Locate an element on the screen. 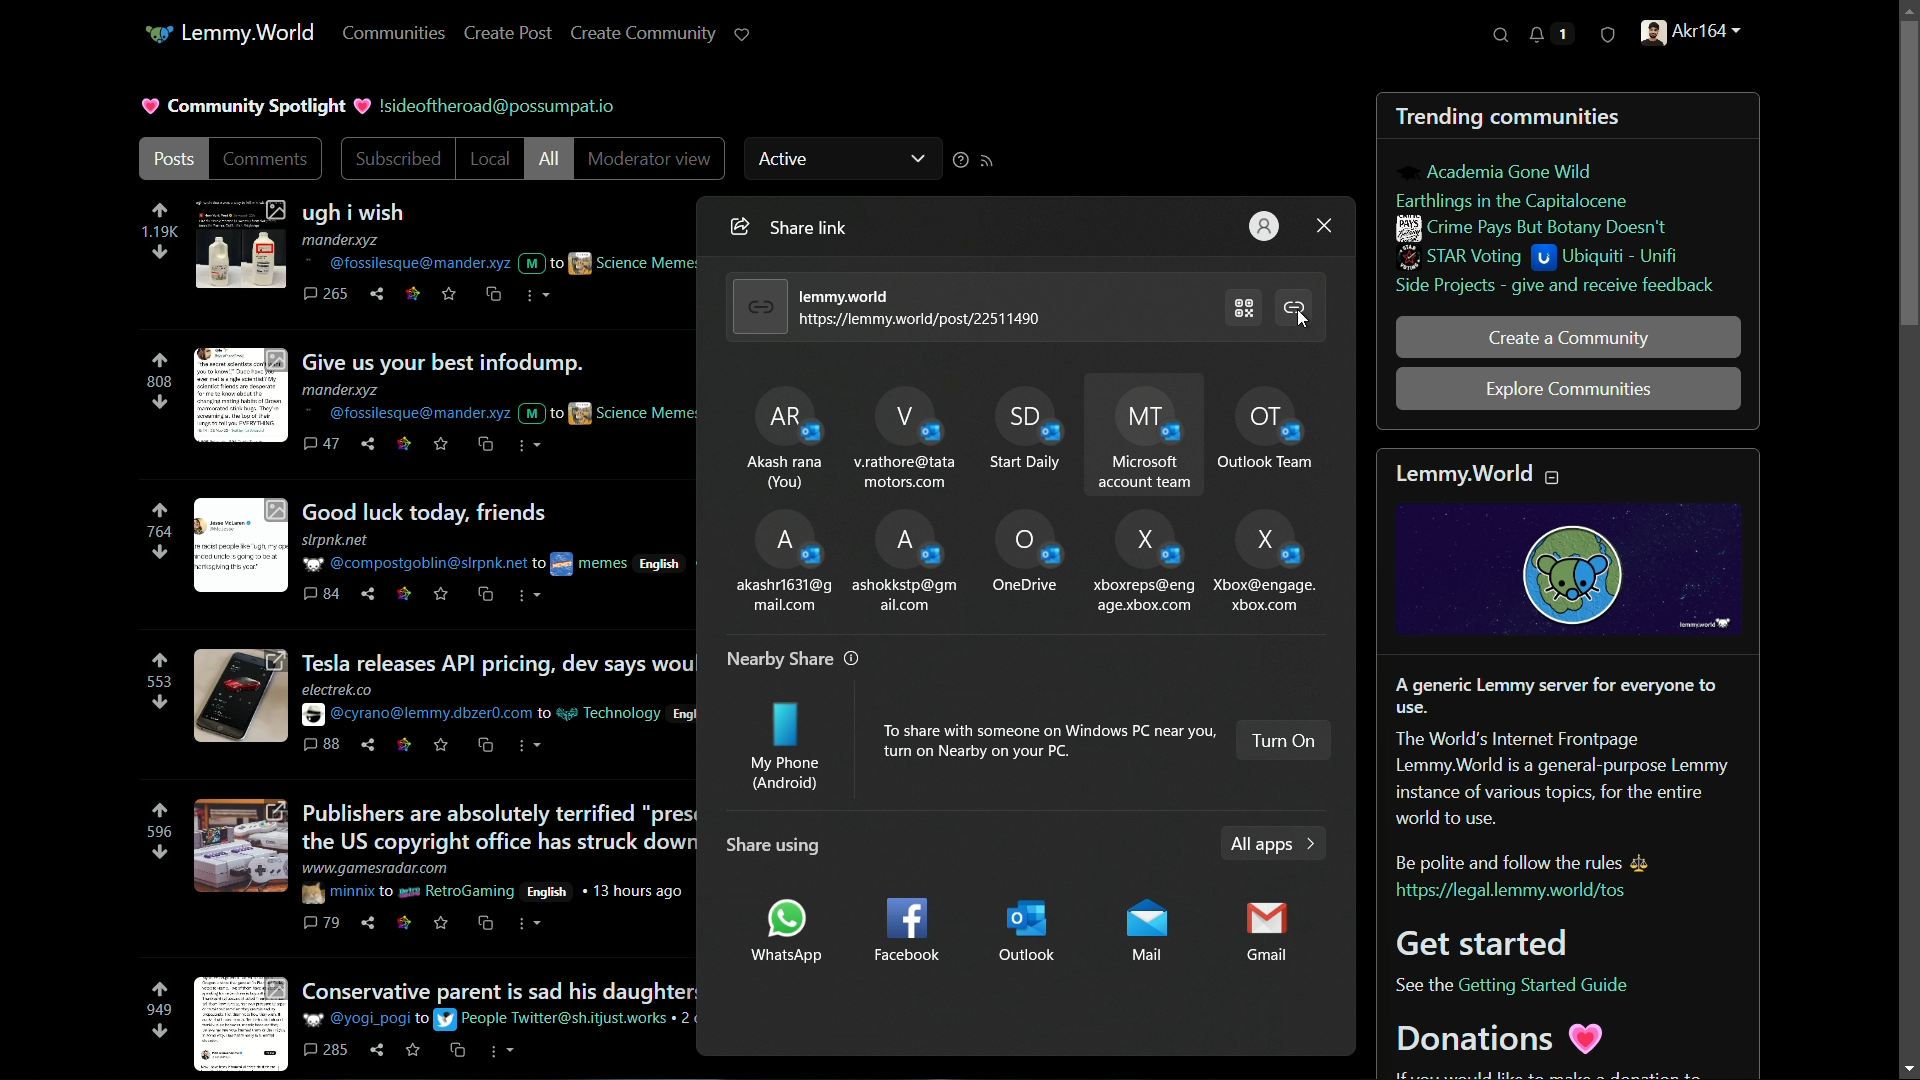 This screenshot has height=1080, width=1920. www.gamesradar.com is located at coordinates (378, 868).